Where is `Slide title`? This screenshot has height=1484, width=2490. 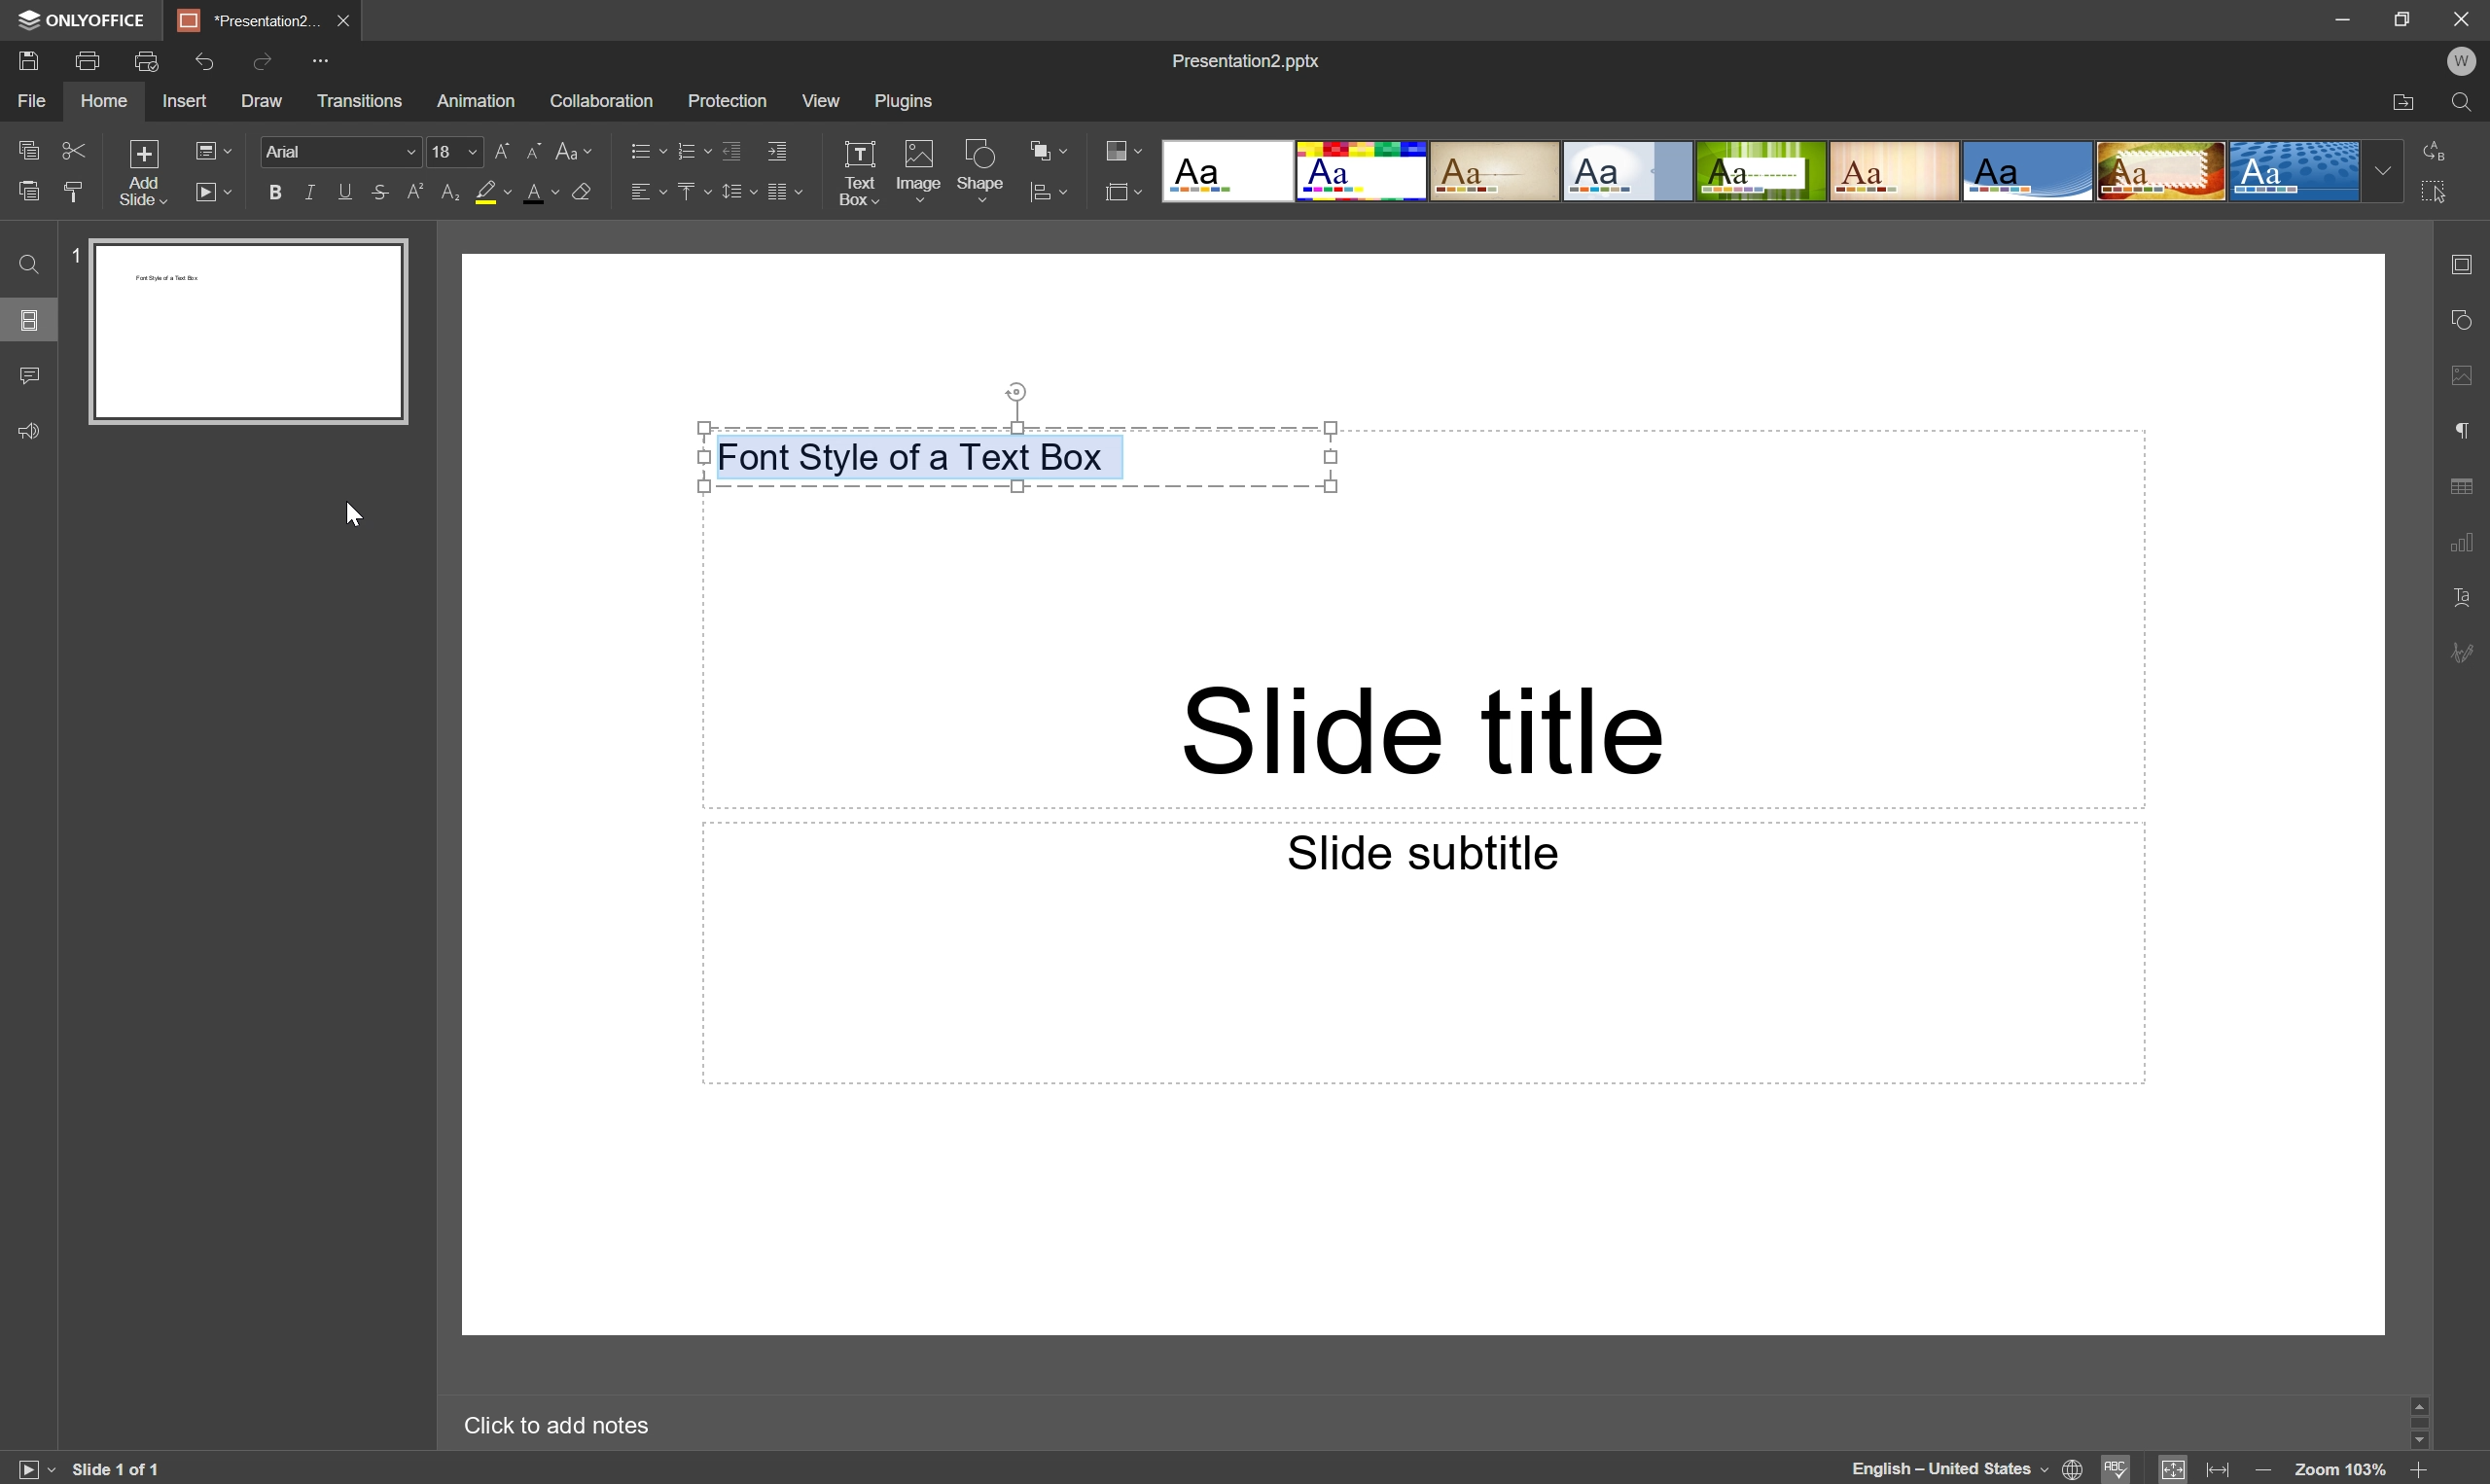
Slide title is located at coordinates (1427, 735).